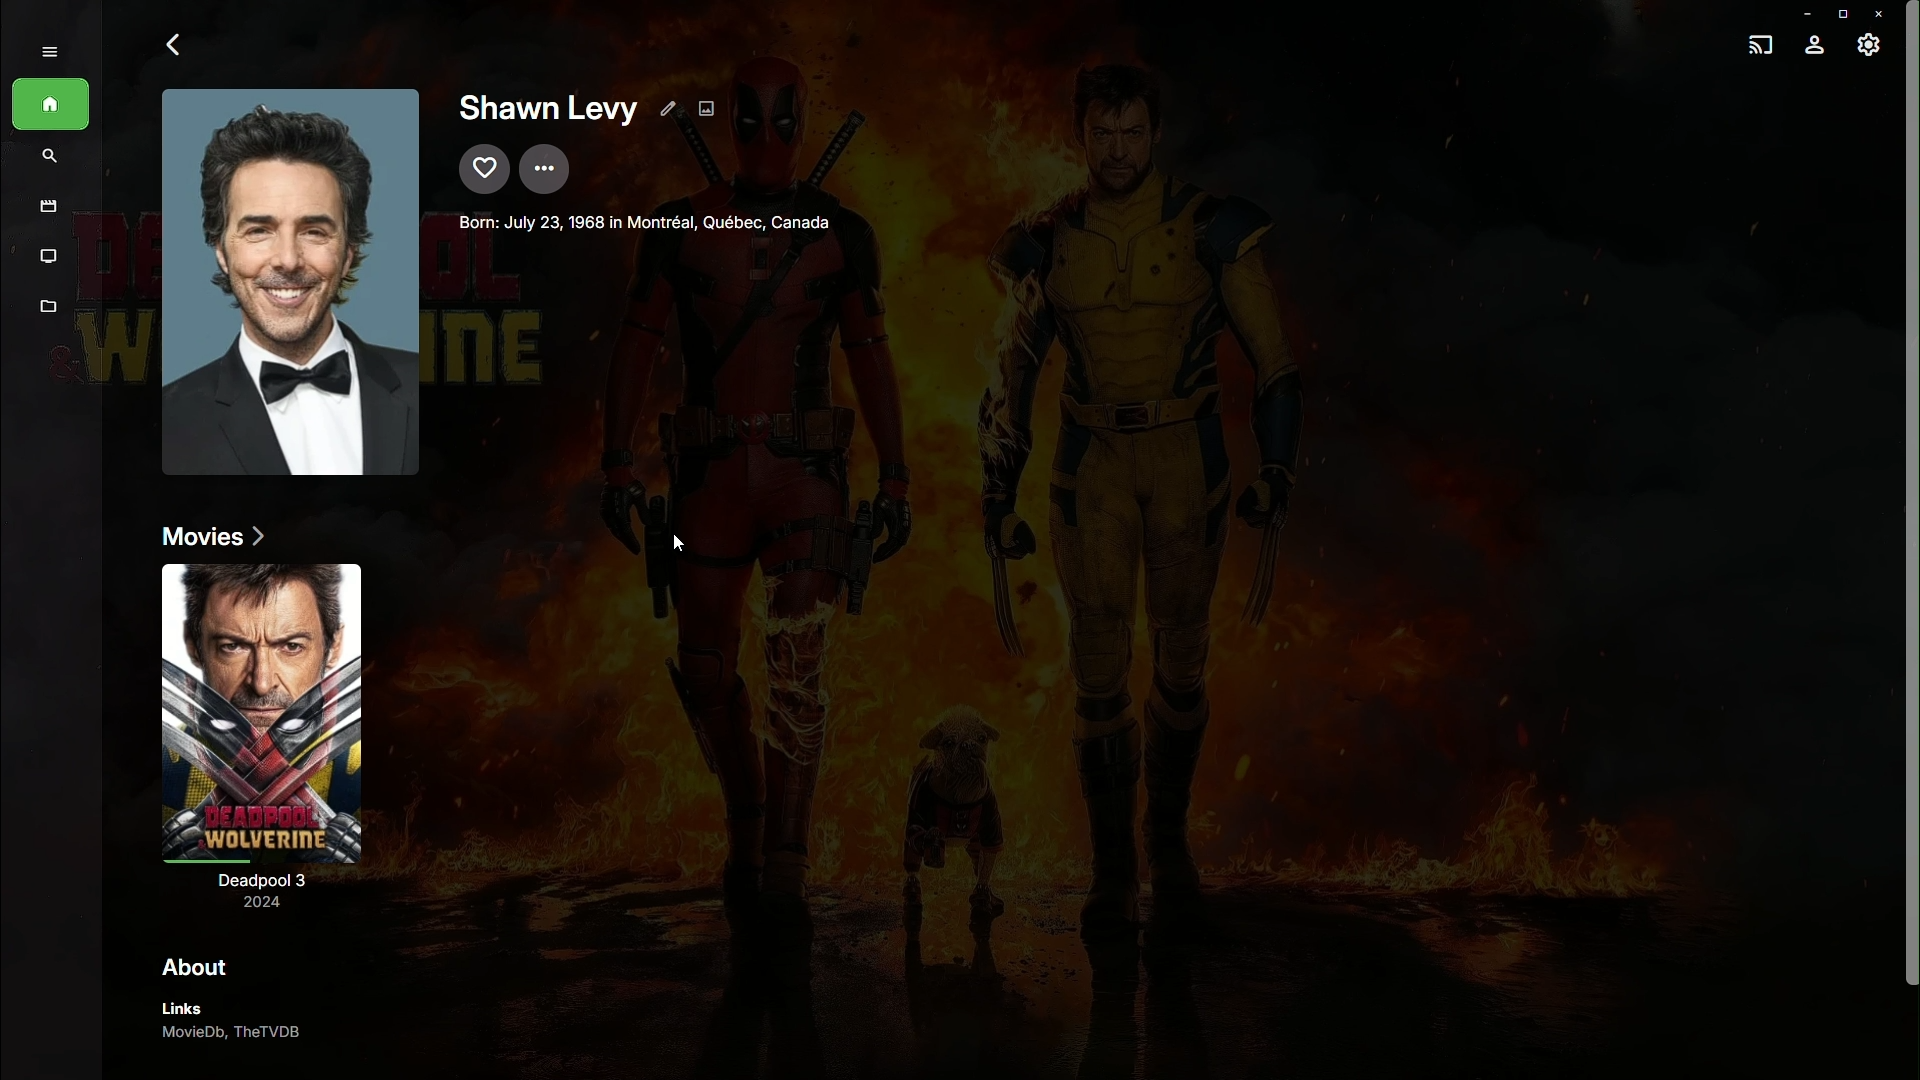 This screenshot has height=1080, width=1920. I want to click on Shows, so click(45, 255).